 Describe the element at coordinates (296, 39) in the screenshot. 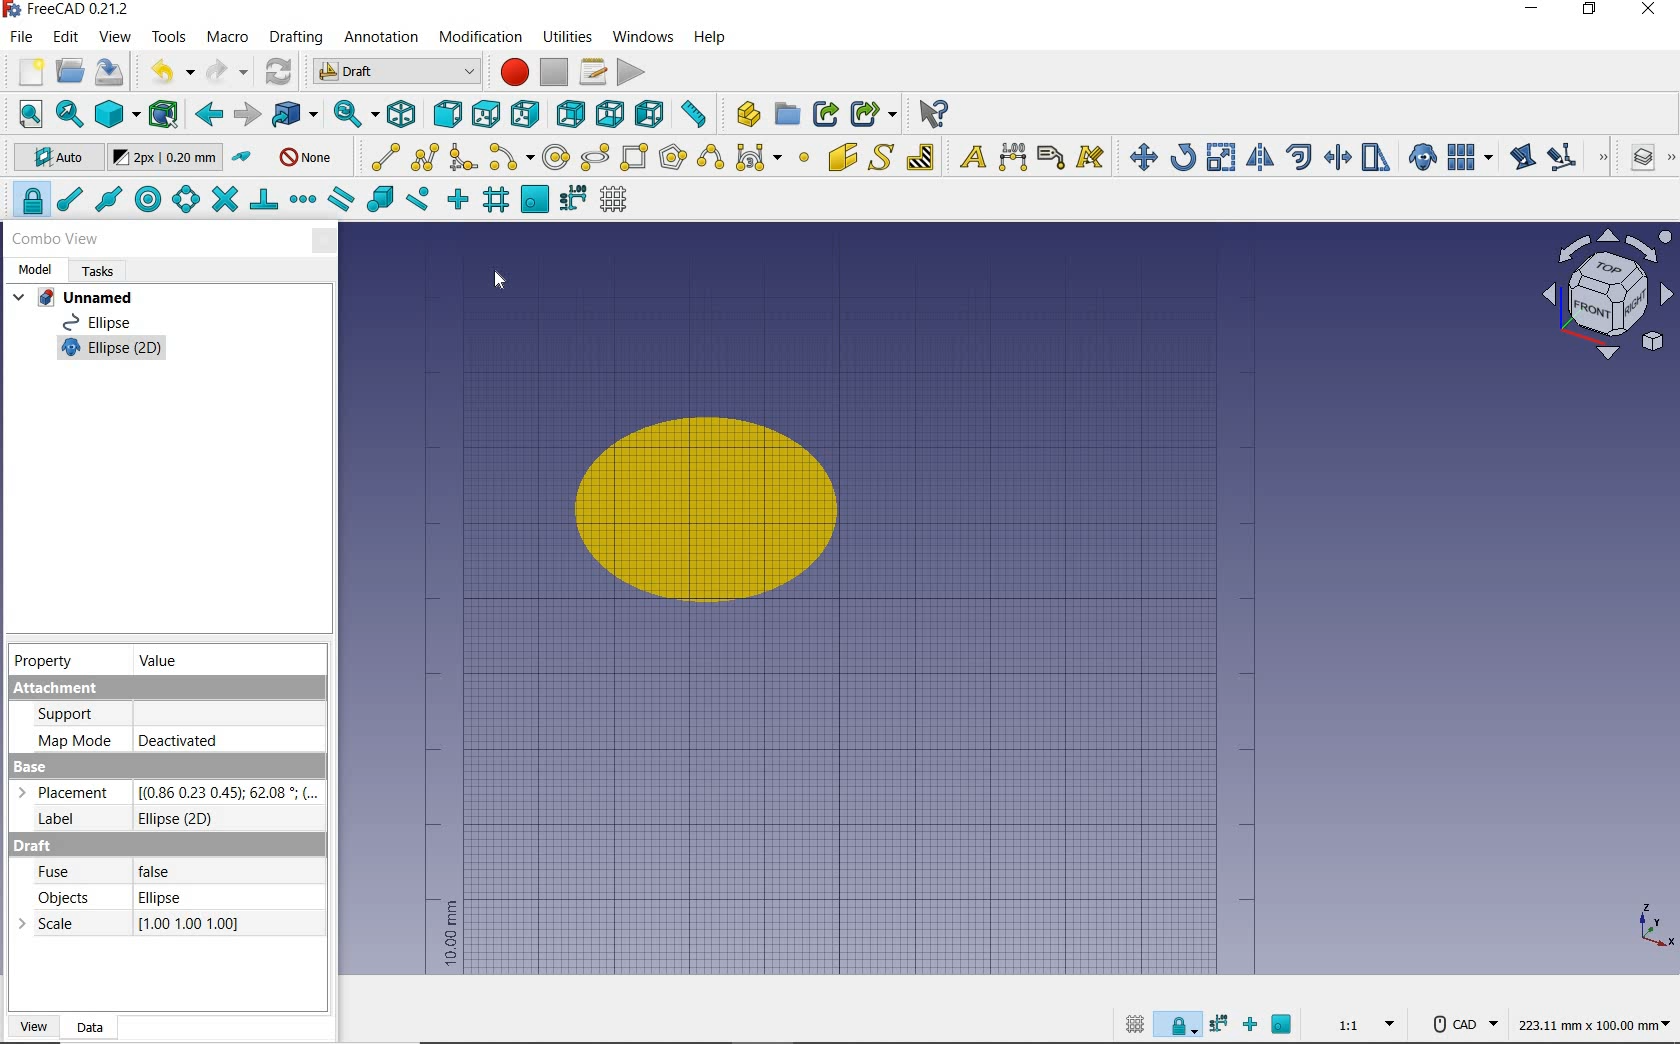

I see `drafting` at that location.